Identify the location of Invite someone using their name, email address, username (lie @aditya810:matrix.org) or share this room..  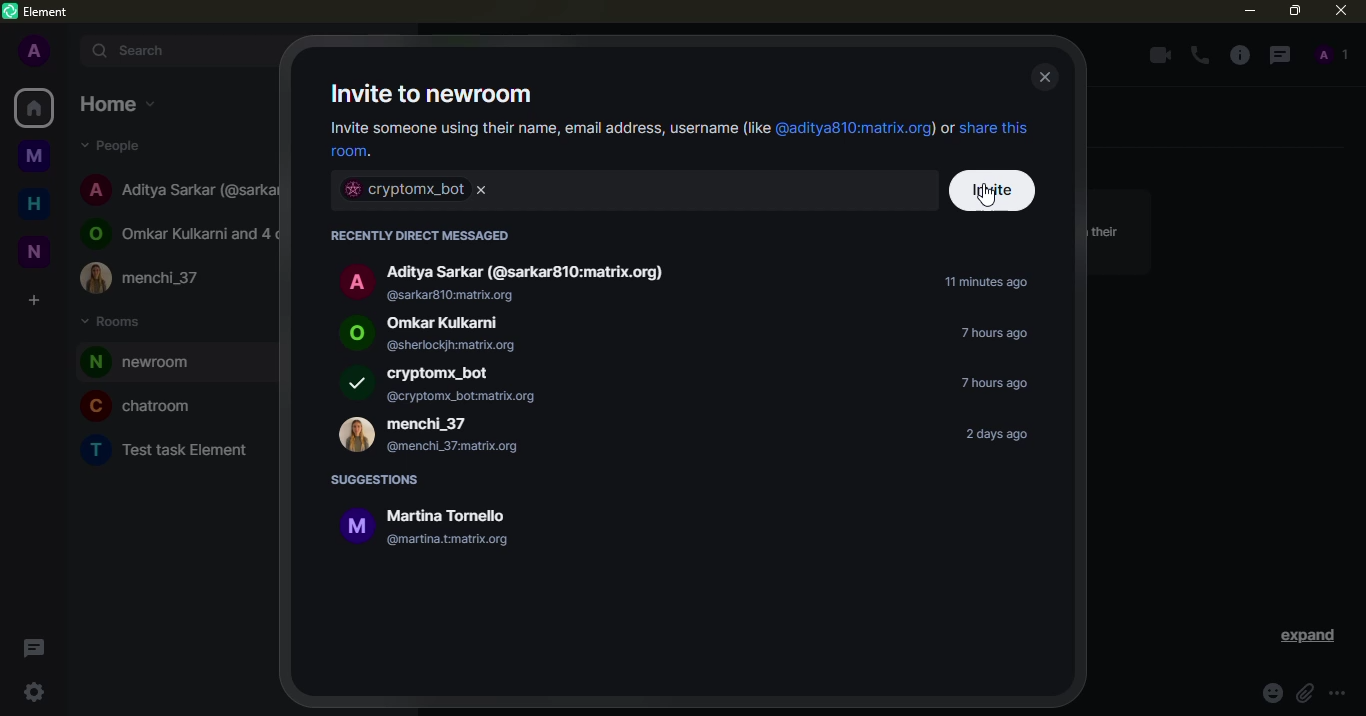
(681, 139).